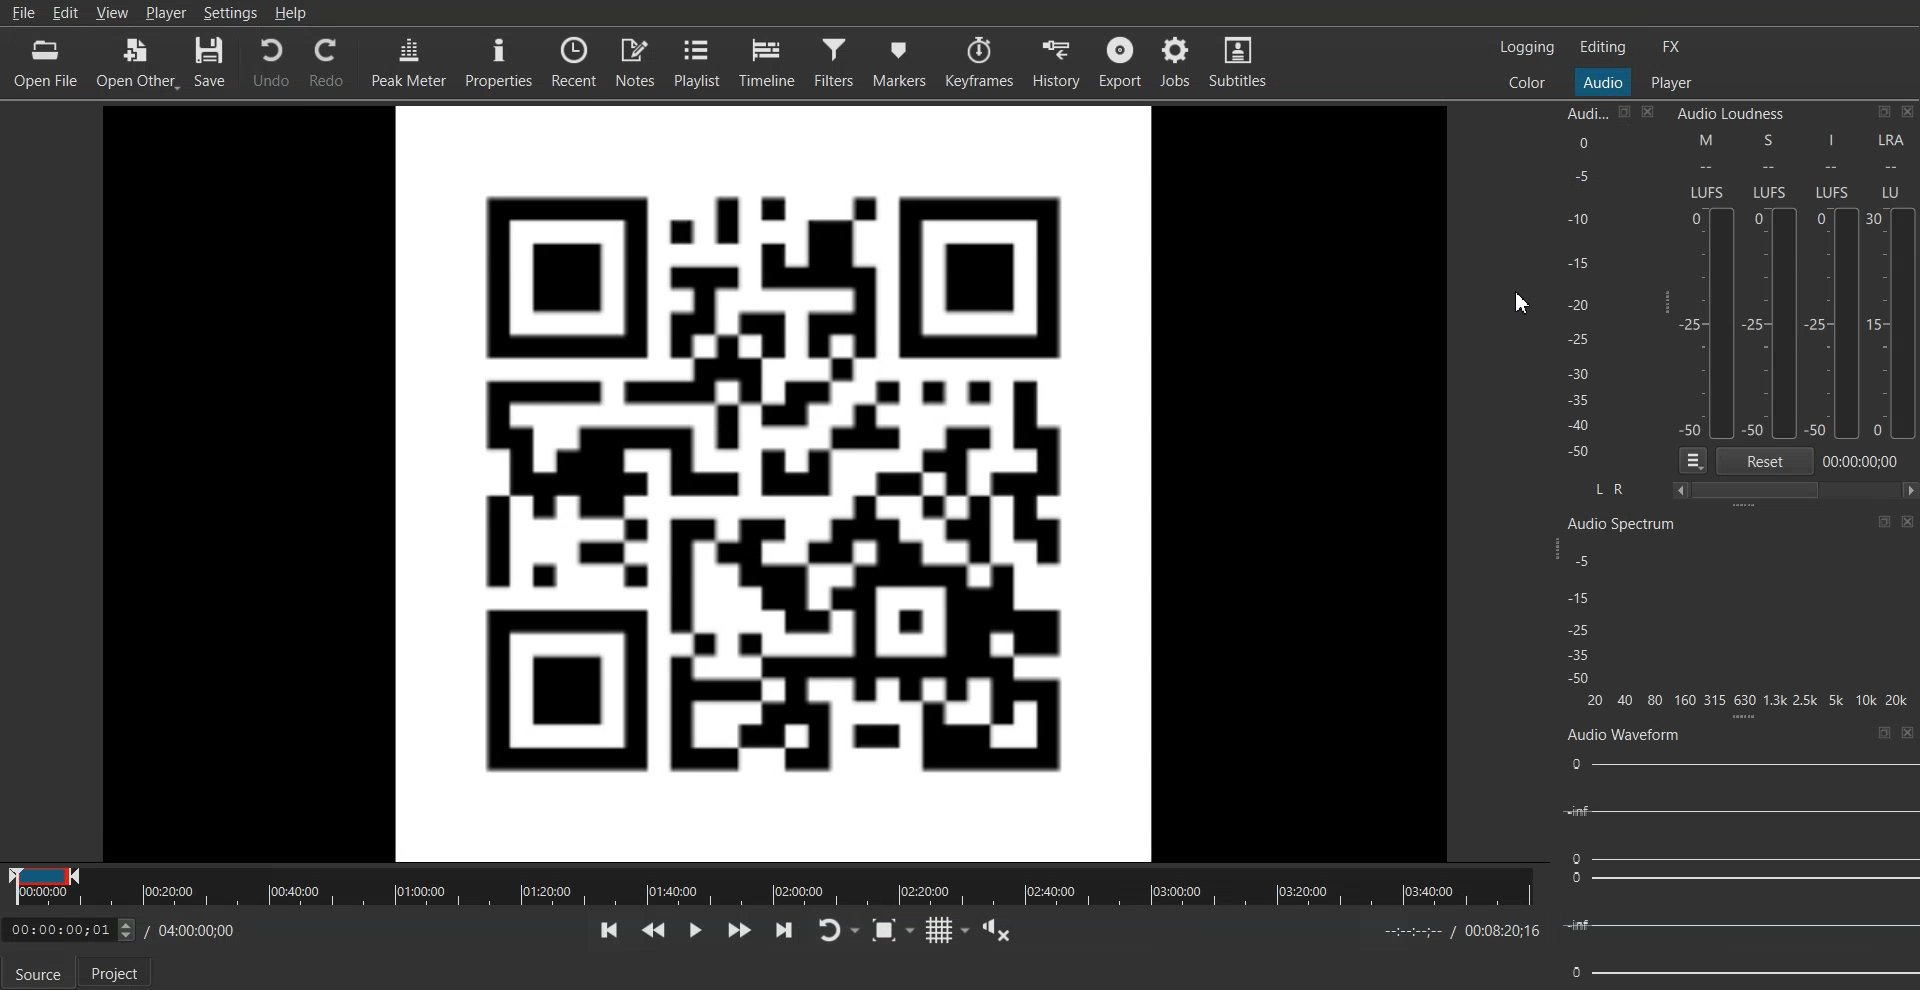 The image size is (1920, 990). What do you see at coordinates (409, 62) in the screenshot?
I see `Peak Meter` at bounding box center [409, 62].